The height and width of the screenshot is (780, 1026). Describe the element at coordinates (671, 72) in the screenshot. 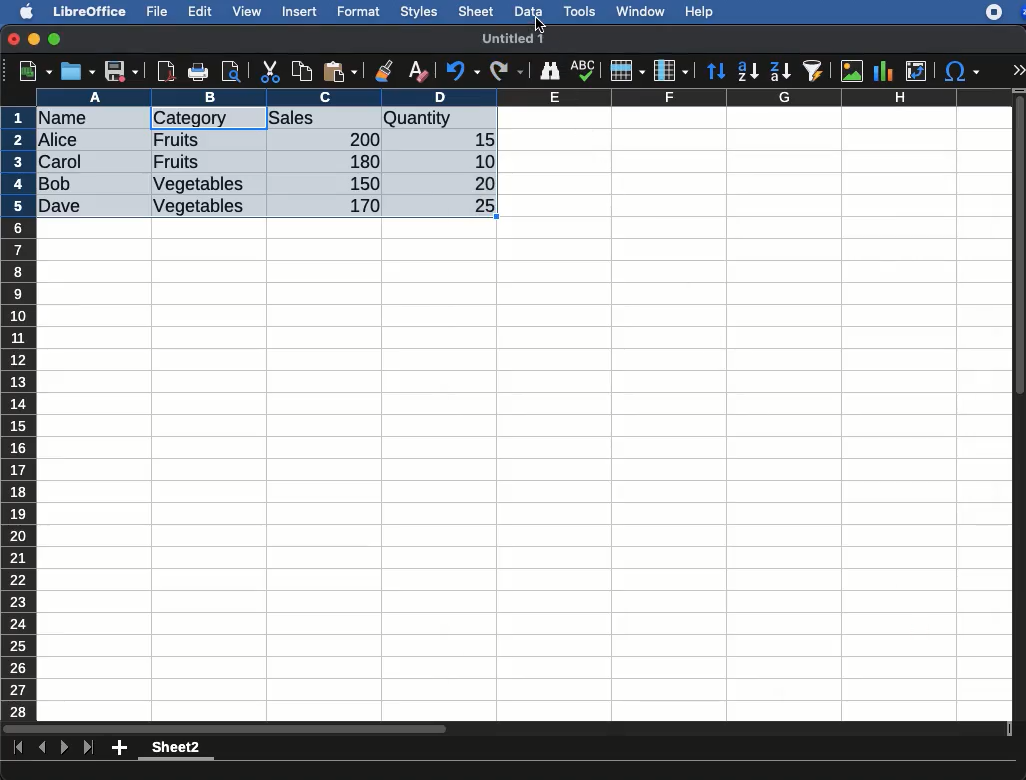

I see `column` at that location.